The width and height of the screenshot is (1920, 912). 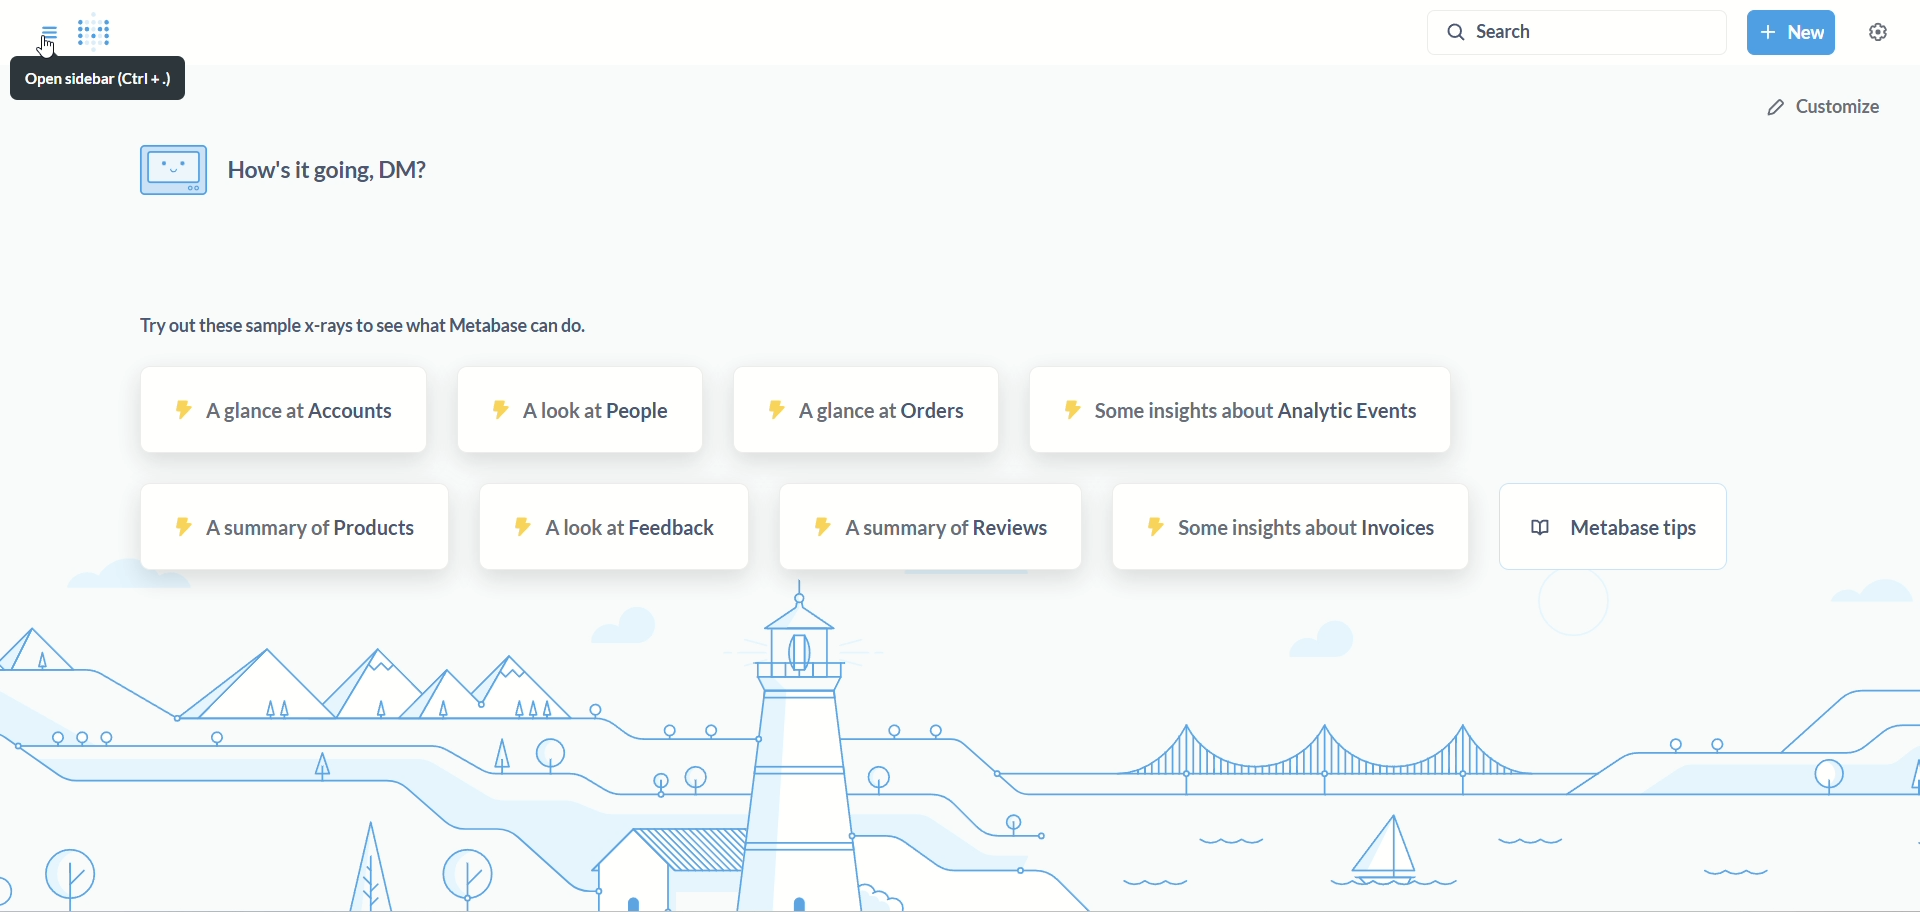 I want to click on some insights about invoices, so click(x=1294, y=526).